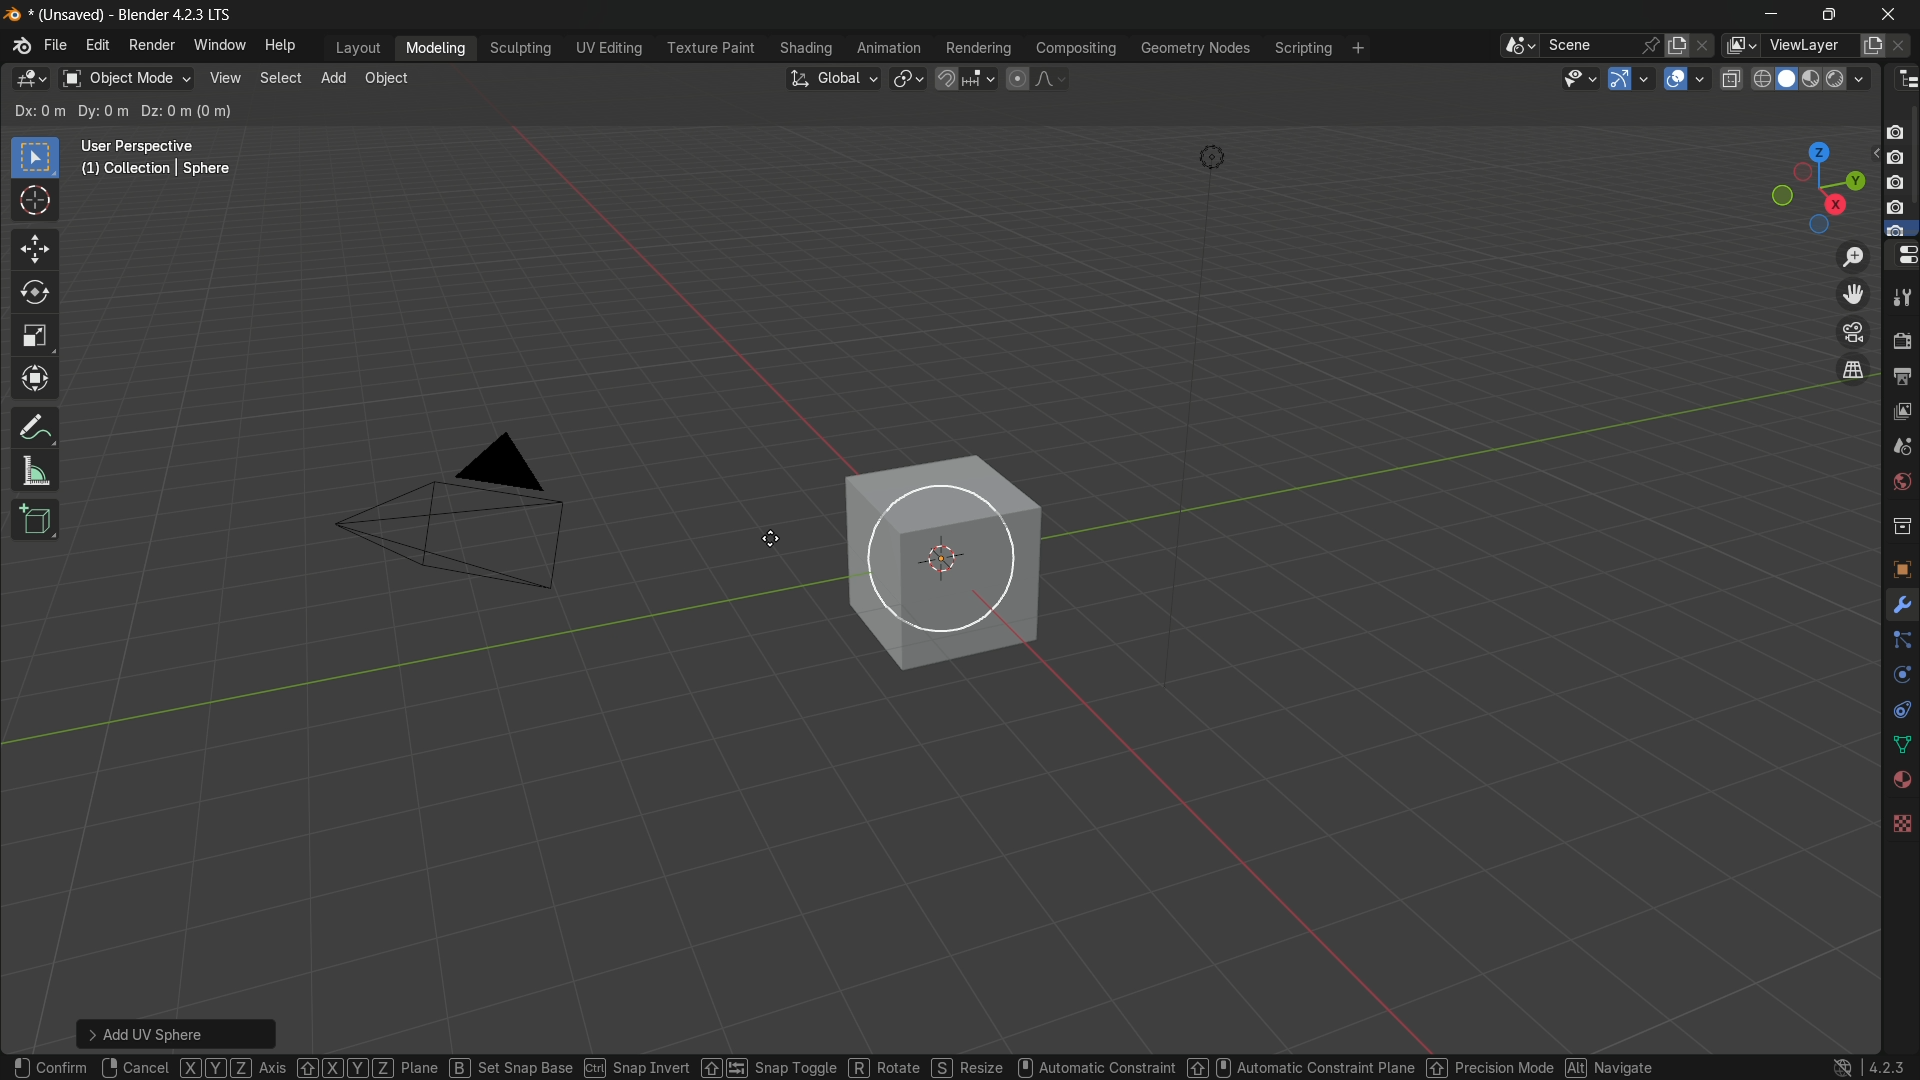 Image resolution: width=1920 pixels, height=1080 pixels. Describe the element at coordinates (49, 110) in the screenshot. I see `extend existing selection` at that location.